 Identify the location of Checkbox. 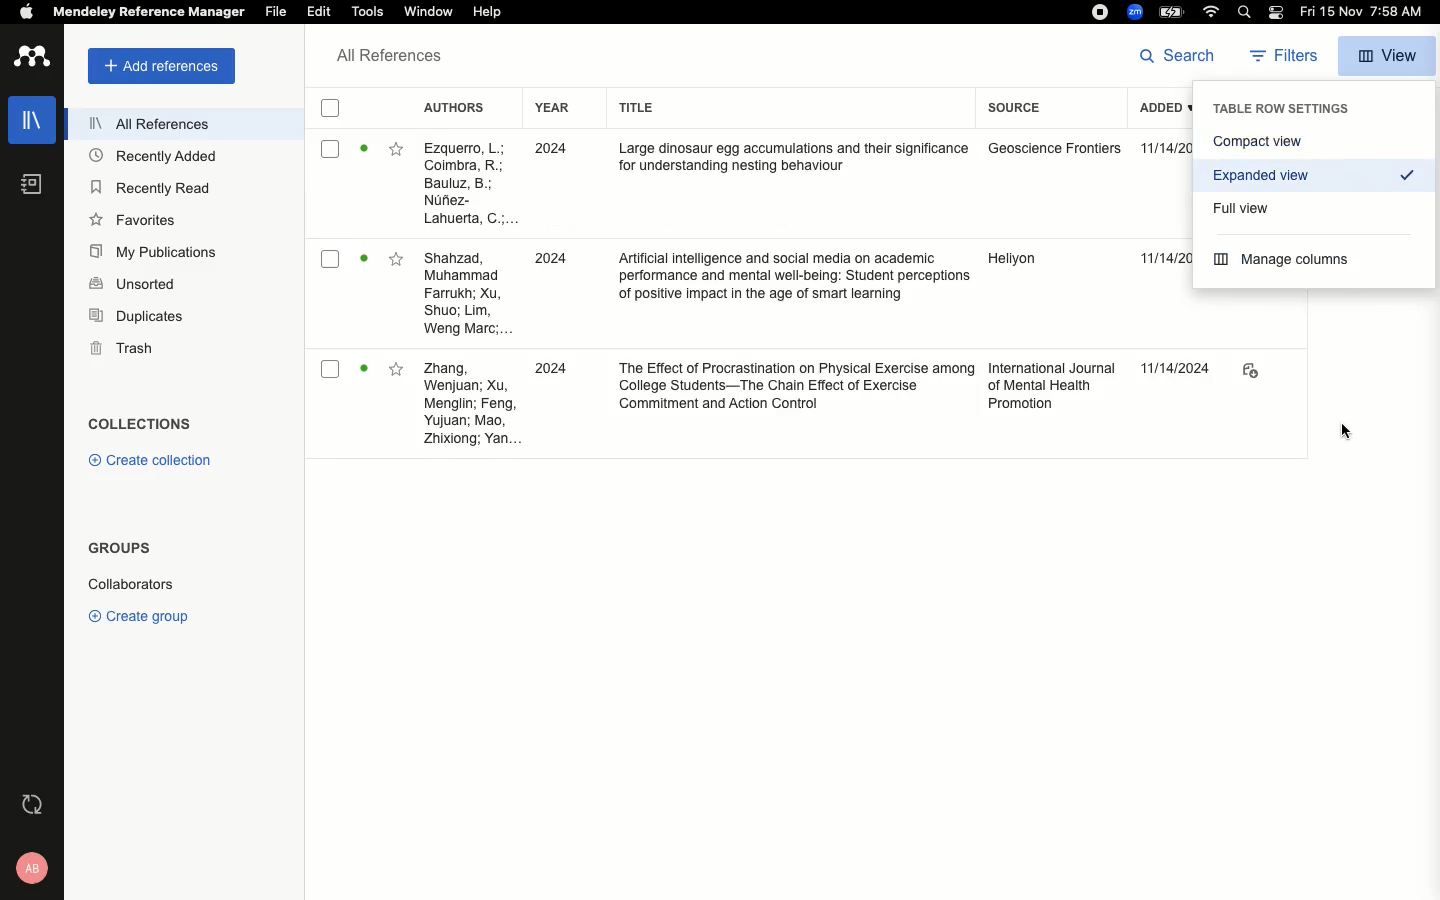
(331, 148).